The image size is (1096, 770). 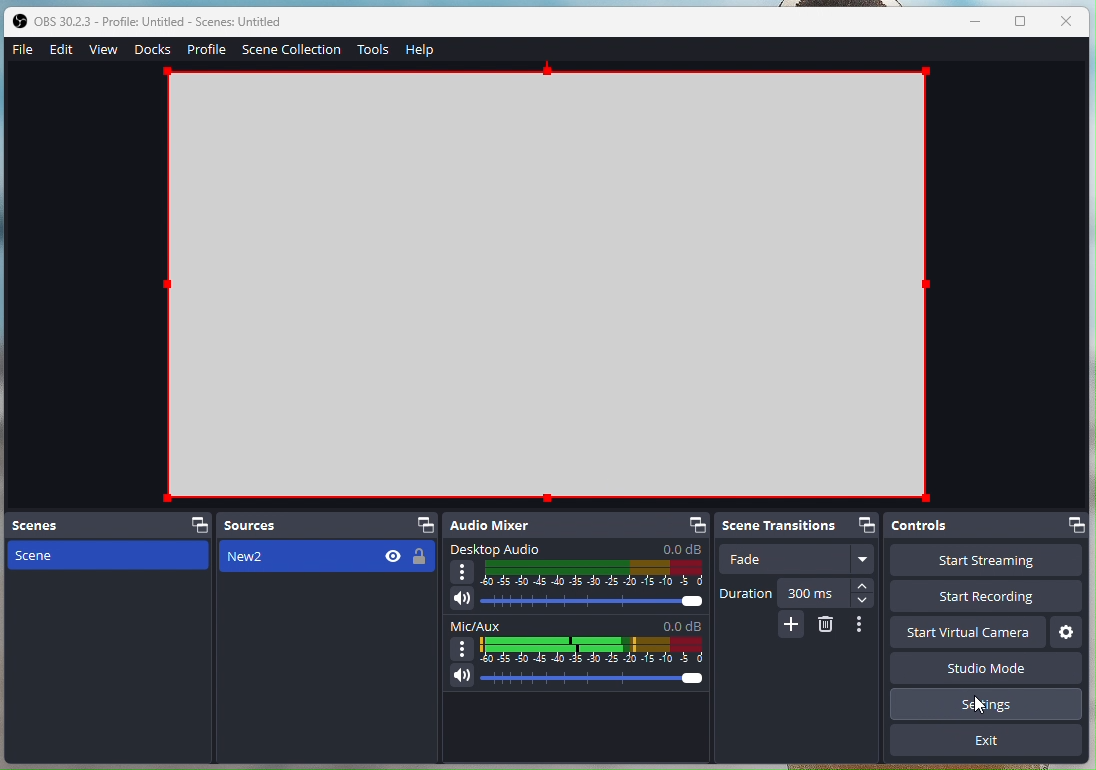 I want to click on Audio level slider, so click(x=594, y=602).